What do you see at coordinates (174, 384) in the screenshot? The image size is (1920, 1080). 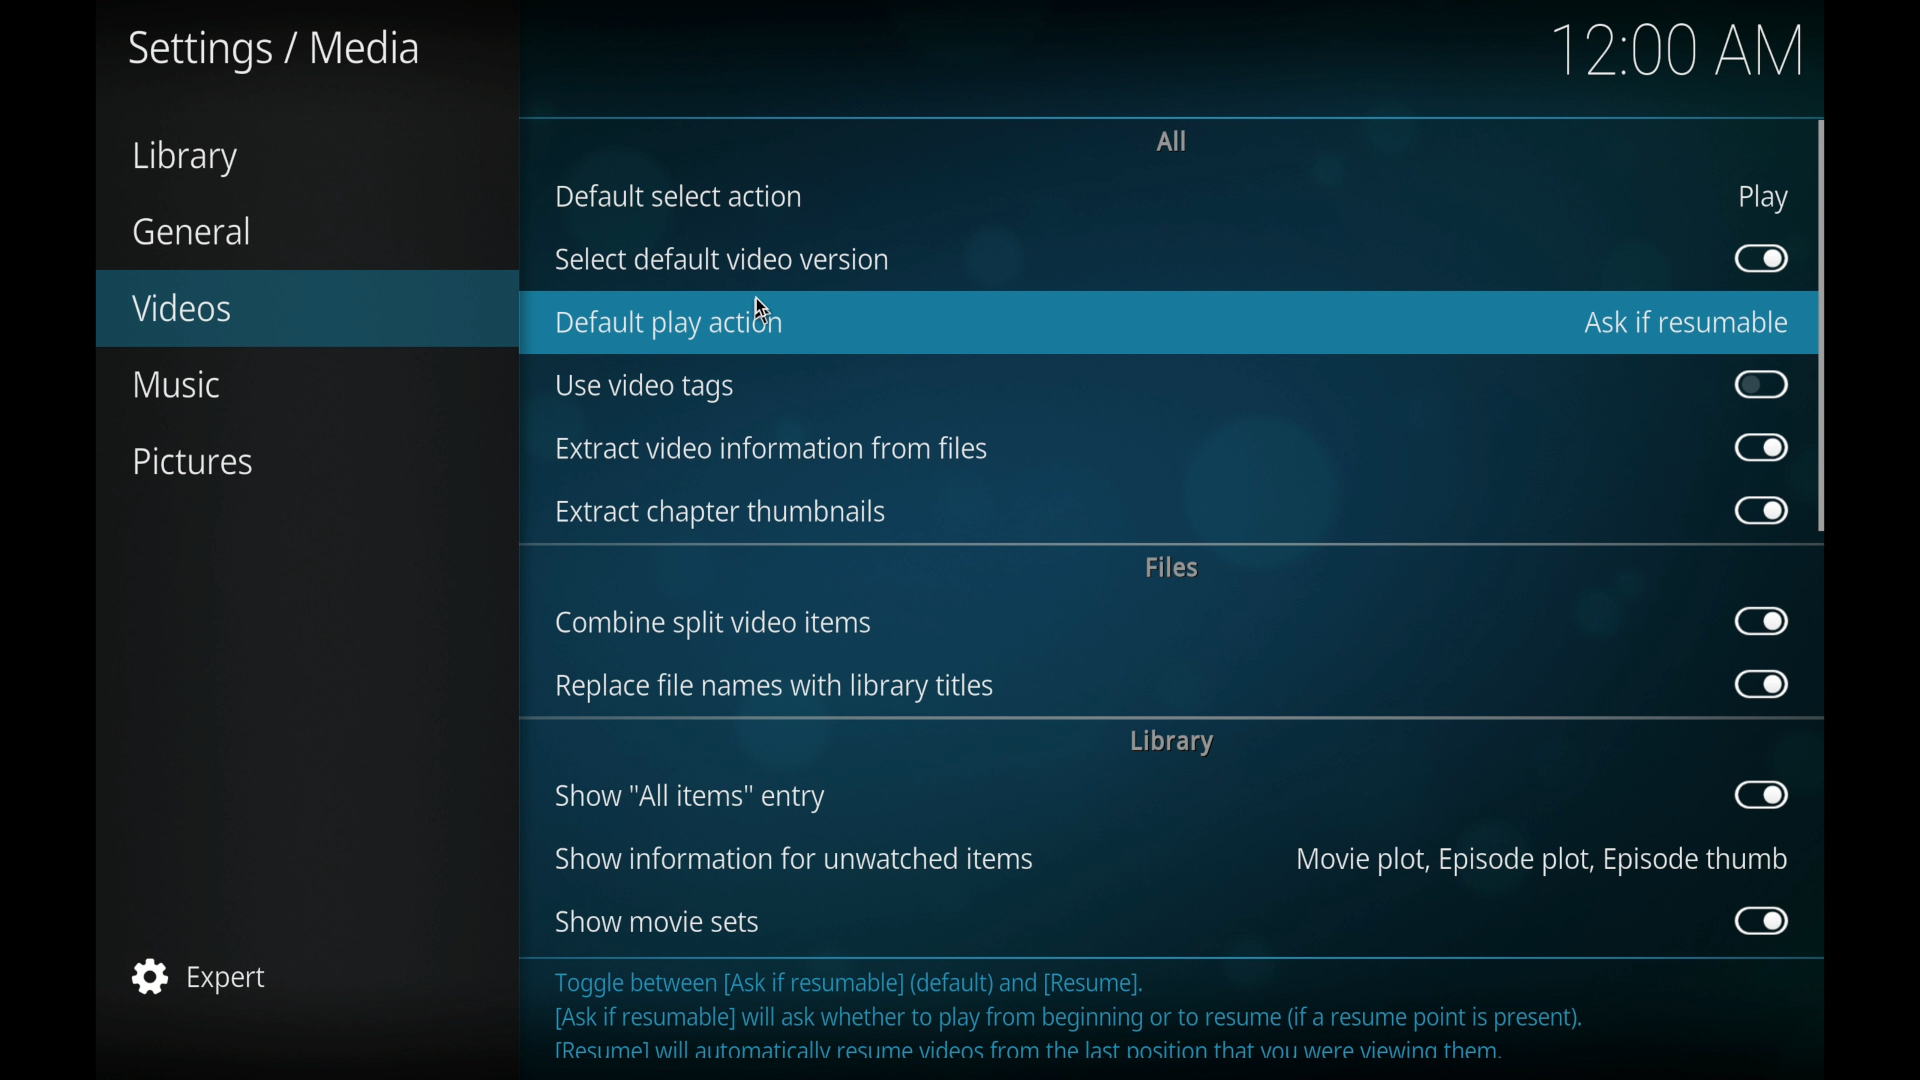 I see `music` at bounding box center [174, 384].